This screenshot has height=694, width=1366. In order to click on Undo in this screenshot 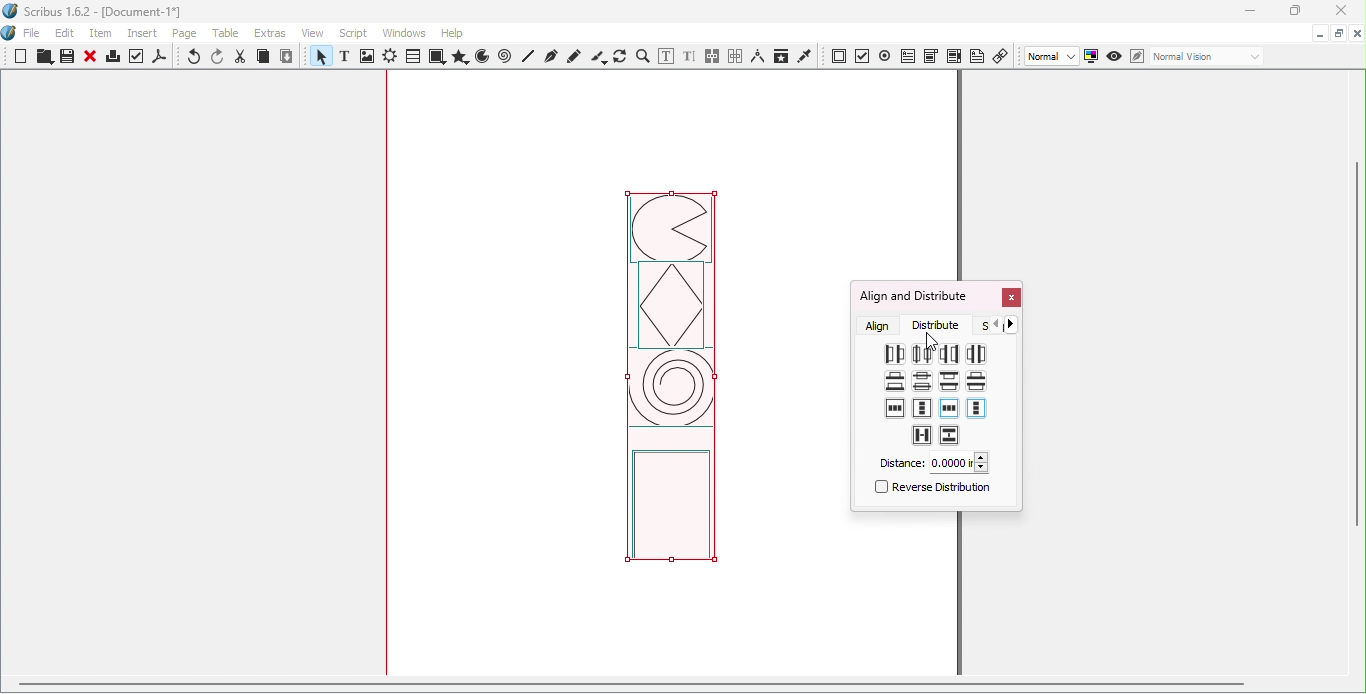, I will do `click(195, 58)`.